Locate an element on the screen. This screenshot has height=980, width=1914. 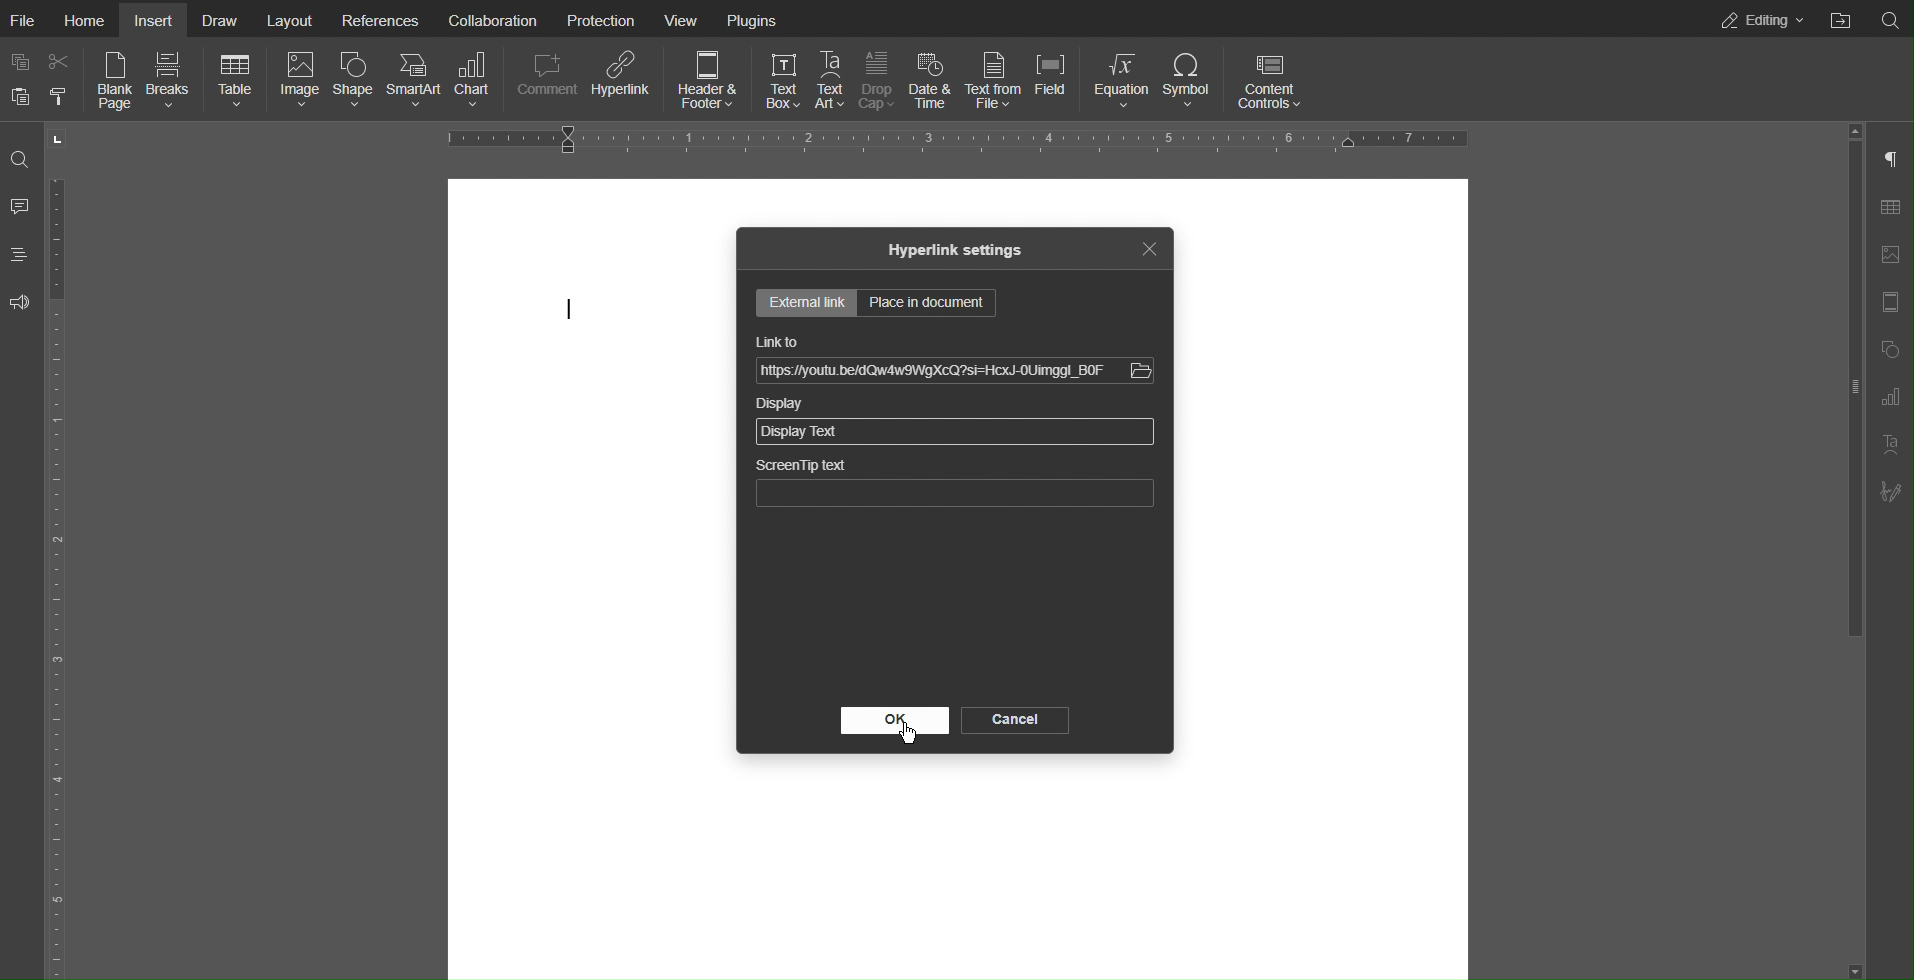
Breaks is located at coordinates (175, 82).